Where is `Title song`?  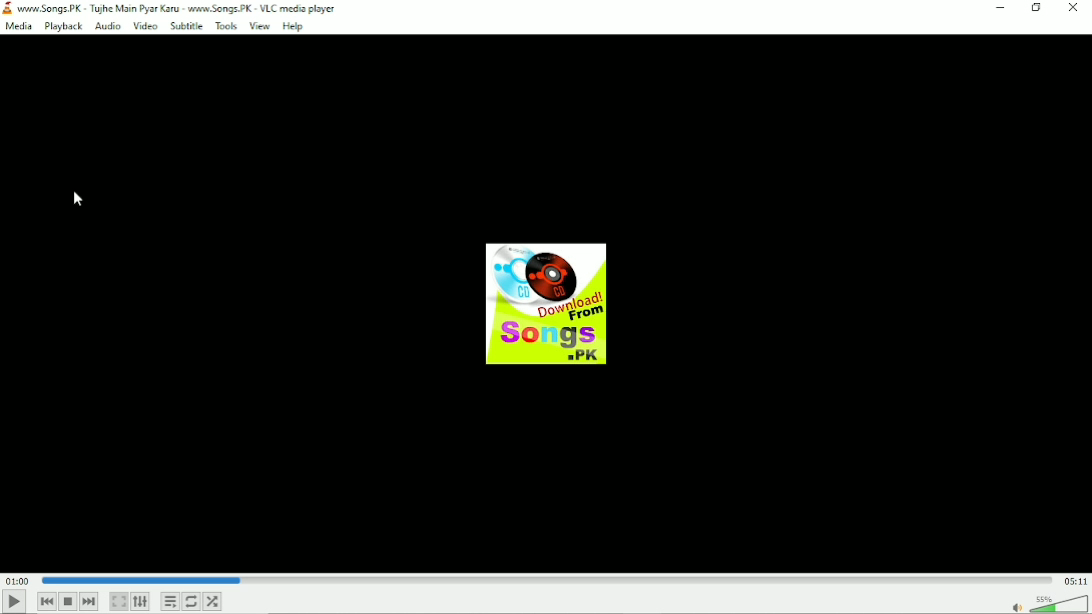 Title song is located at coordinates (183, 8).